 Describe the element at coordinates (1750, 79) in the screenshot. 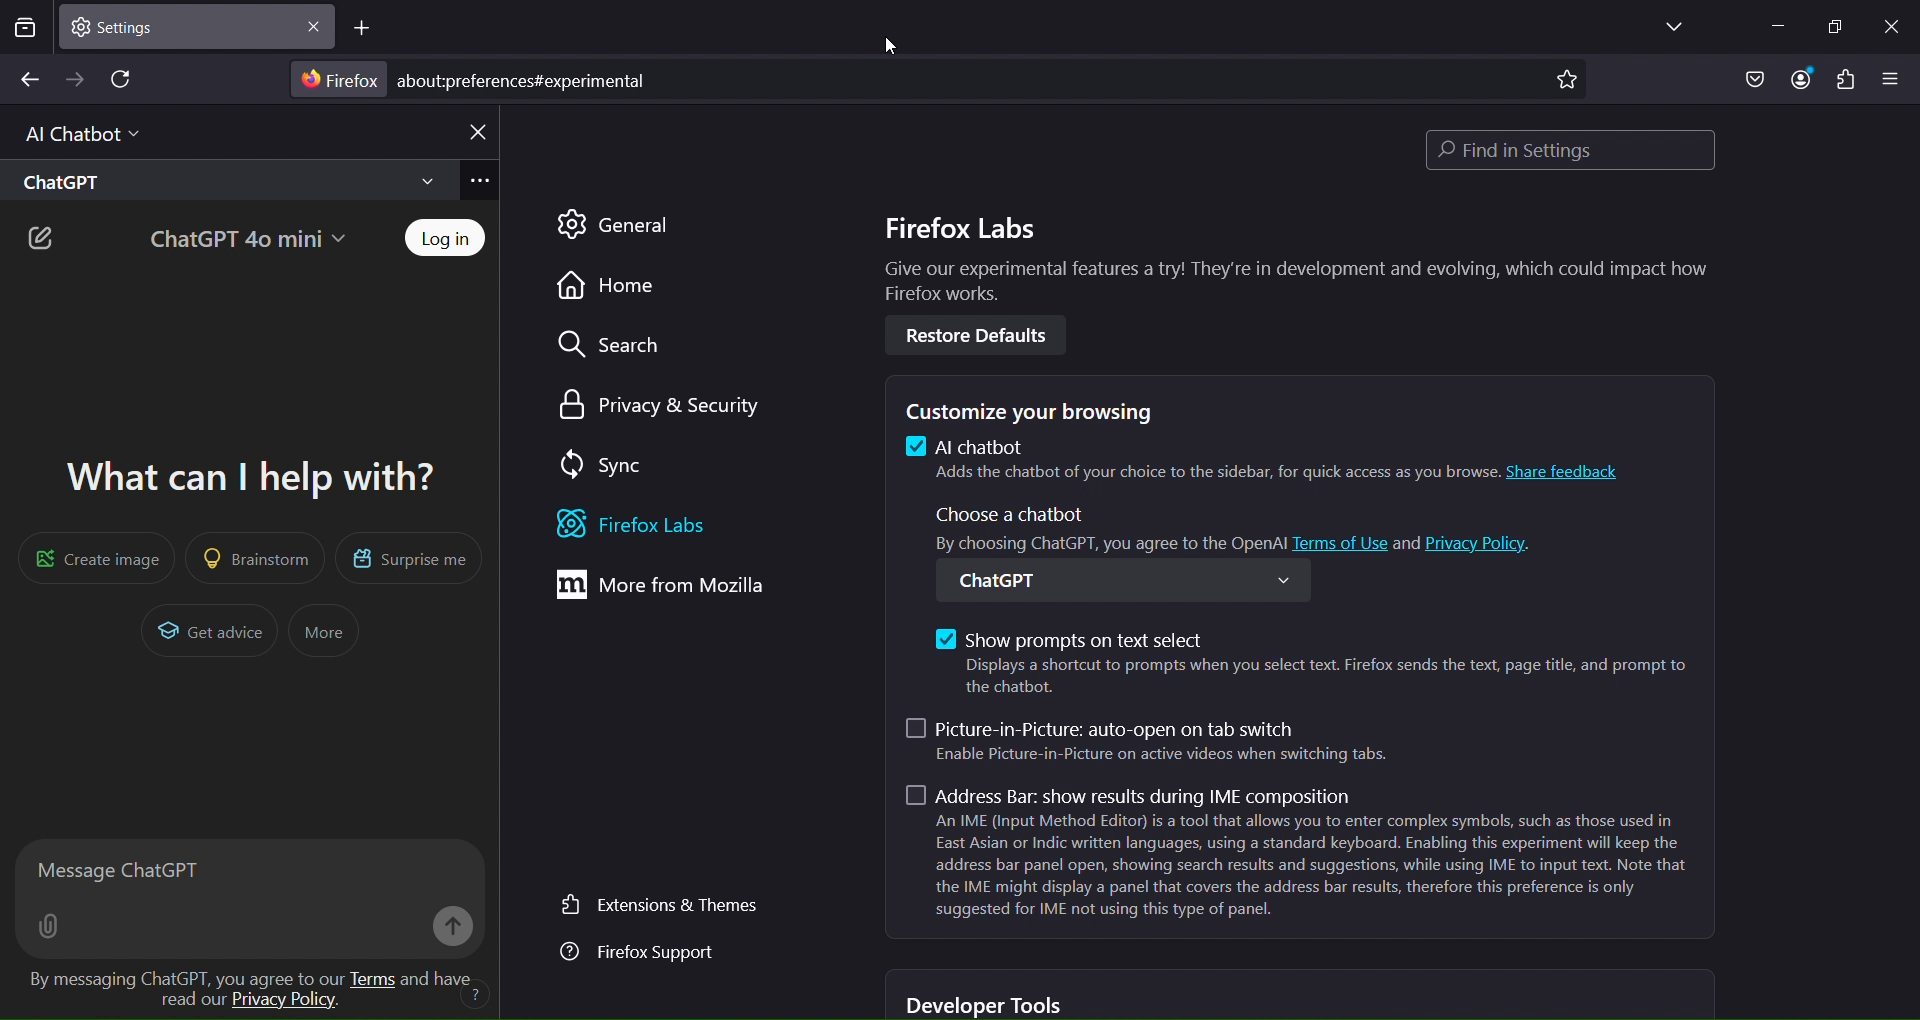

I see `save to pocket` at that location.